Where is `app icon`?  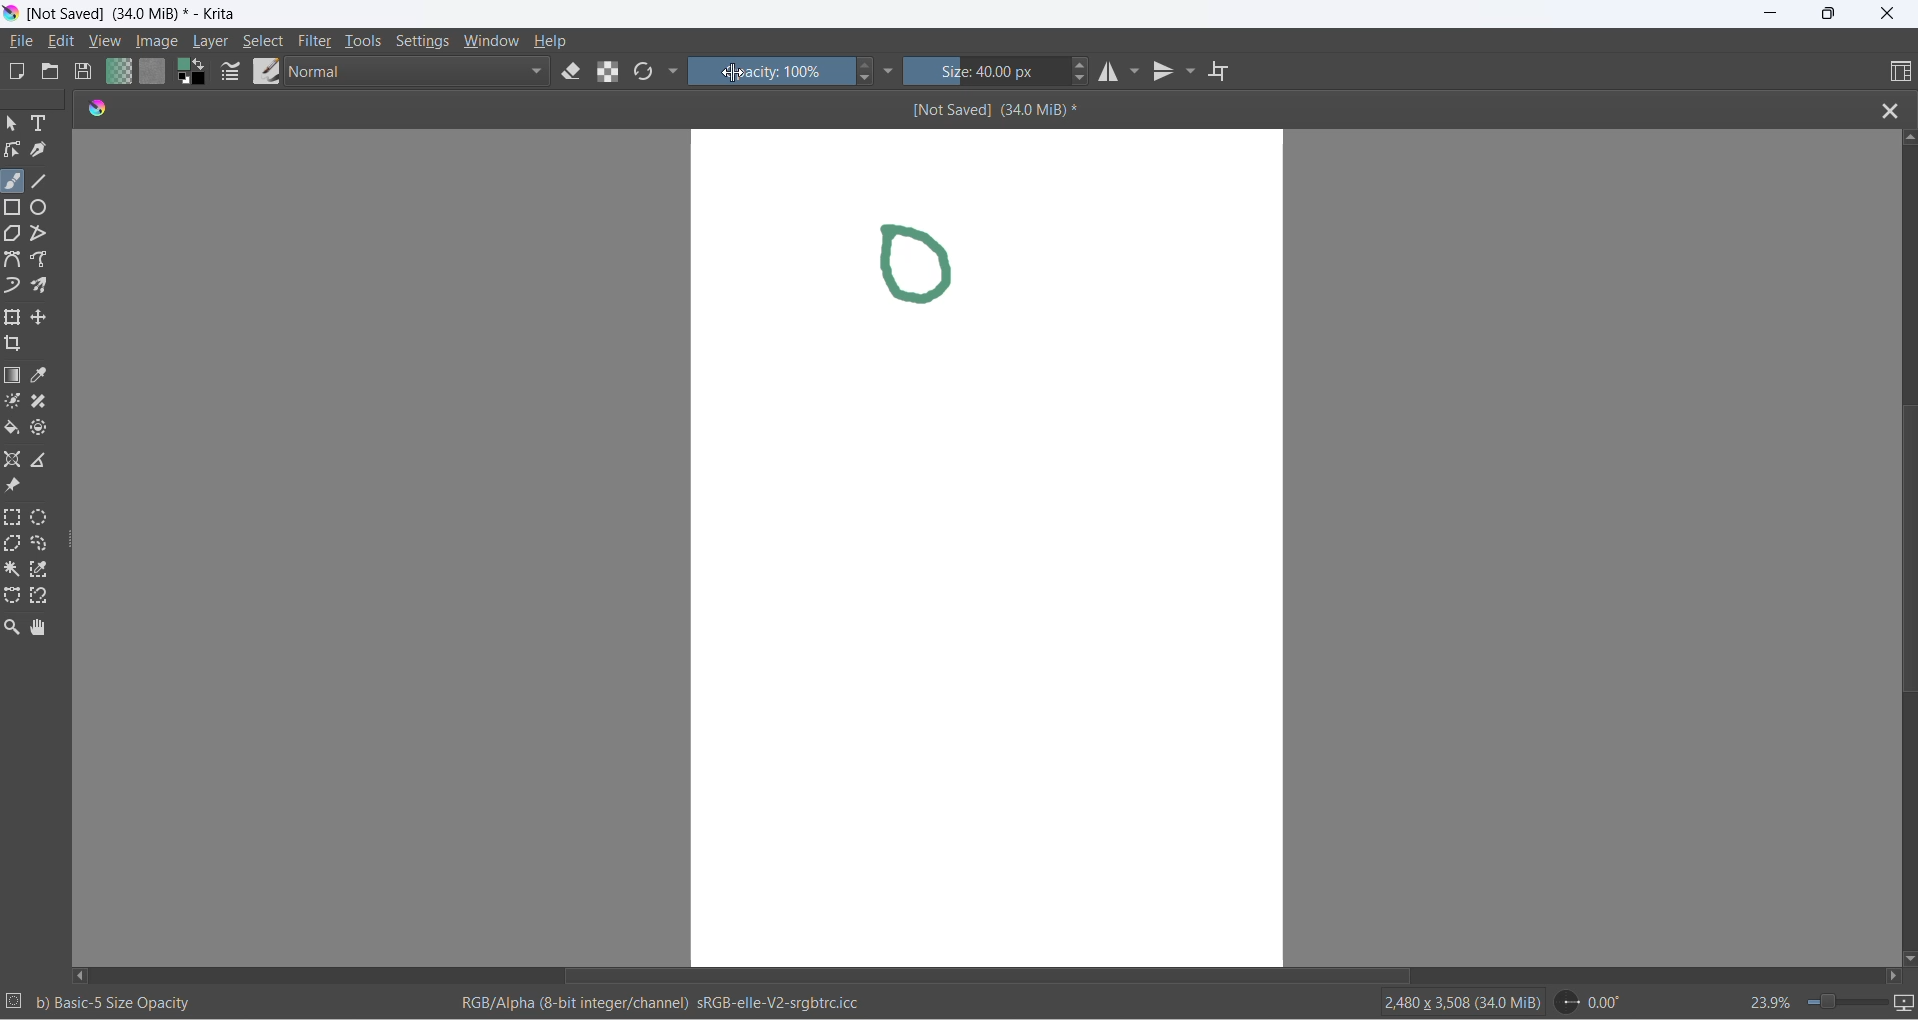 app icon is located at coordinates (12, 15).